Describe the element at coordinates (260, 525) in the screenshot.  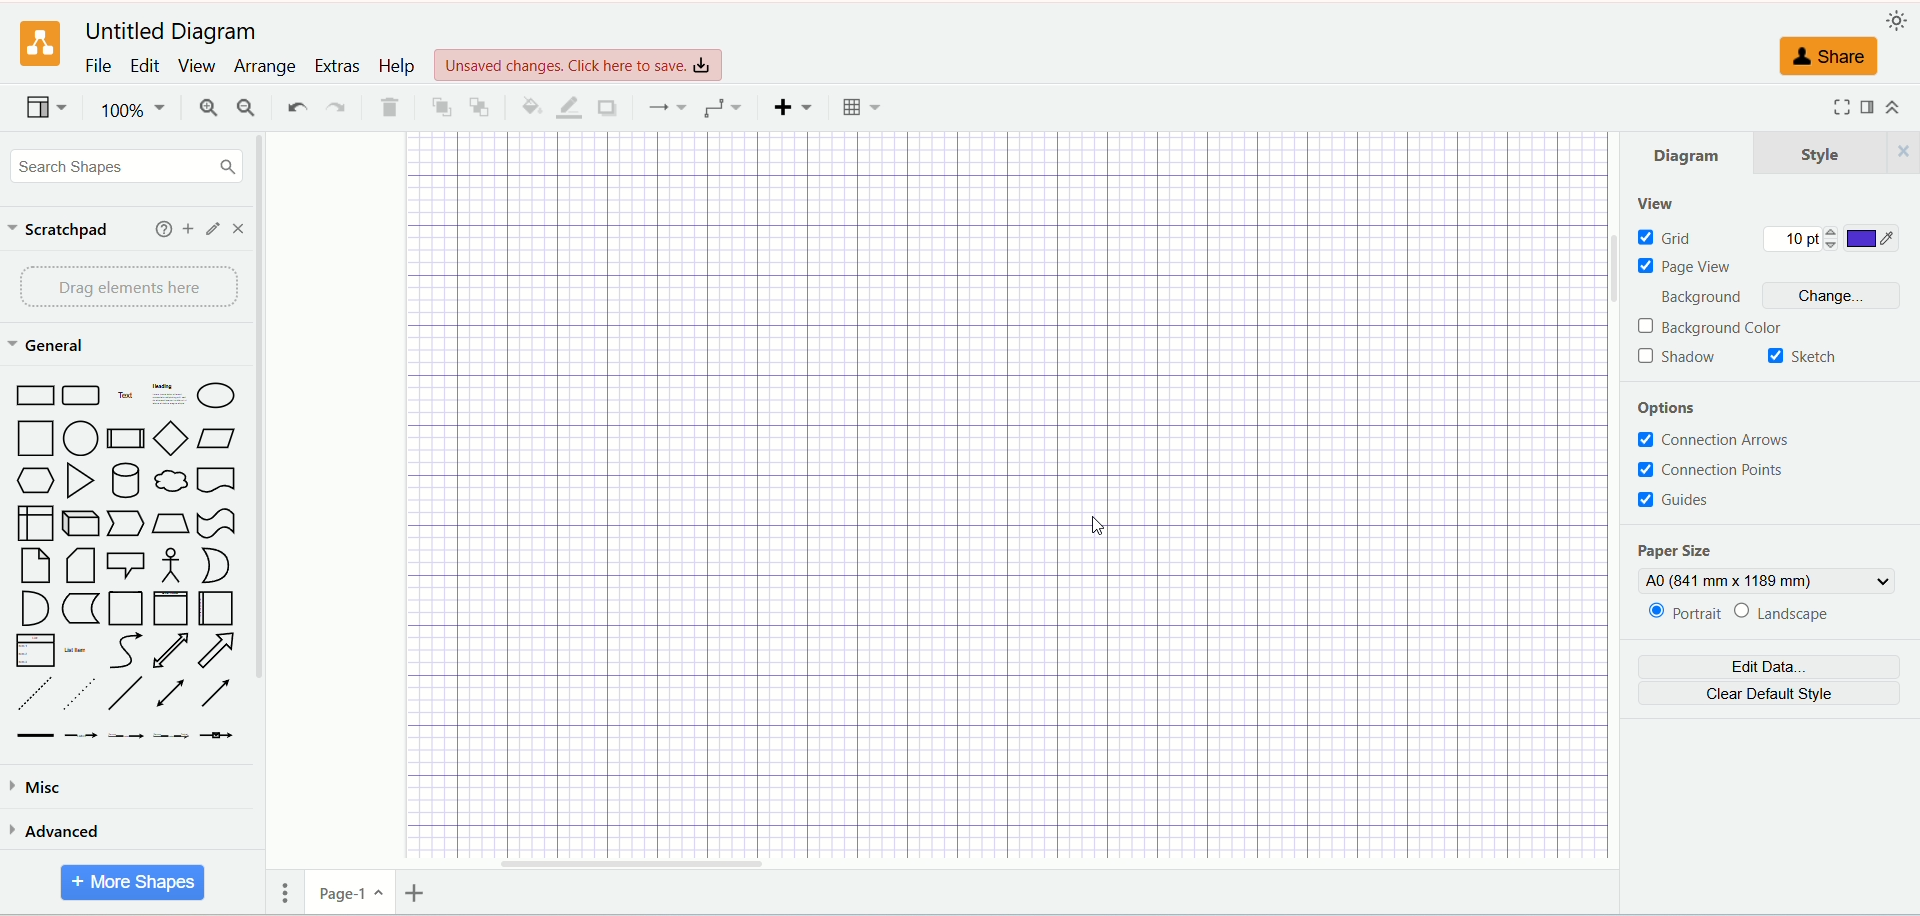
I see `vertical scroll bar` at that location.